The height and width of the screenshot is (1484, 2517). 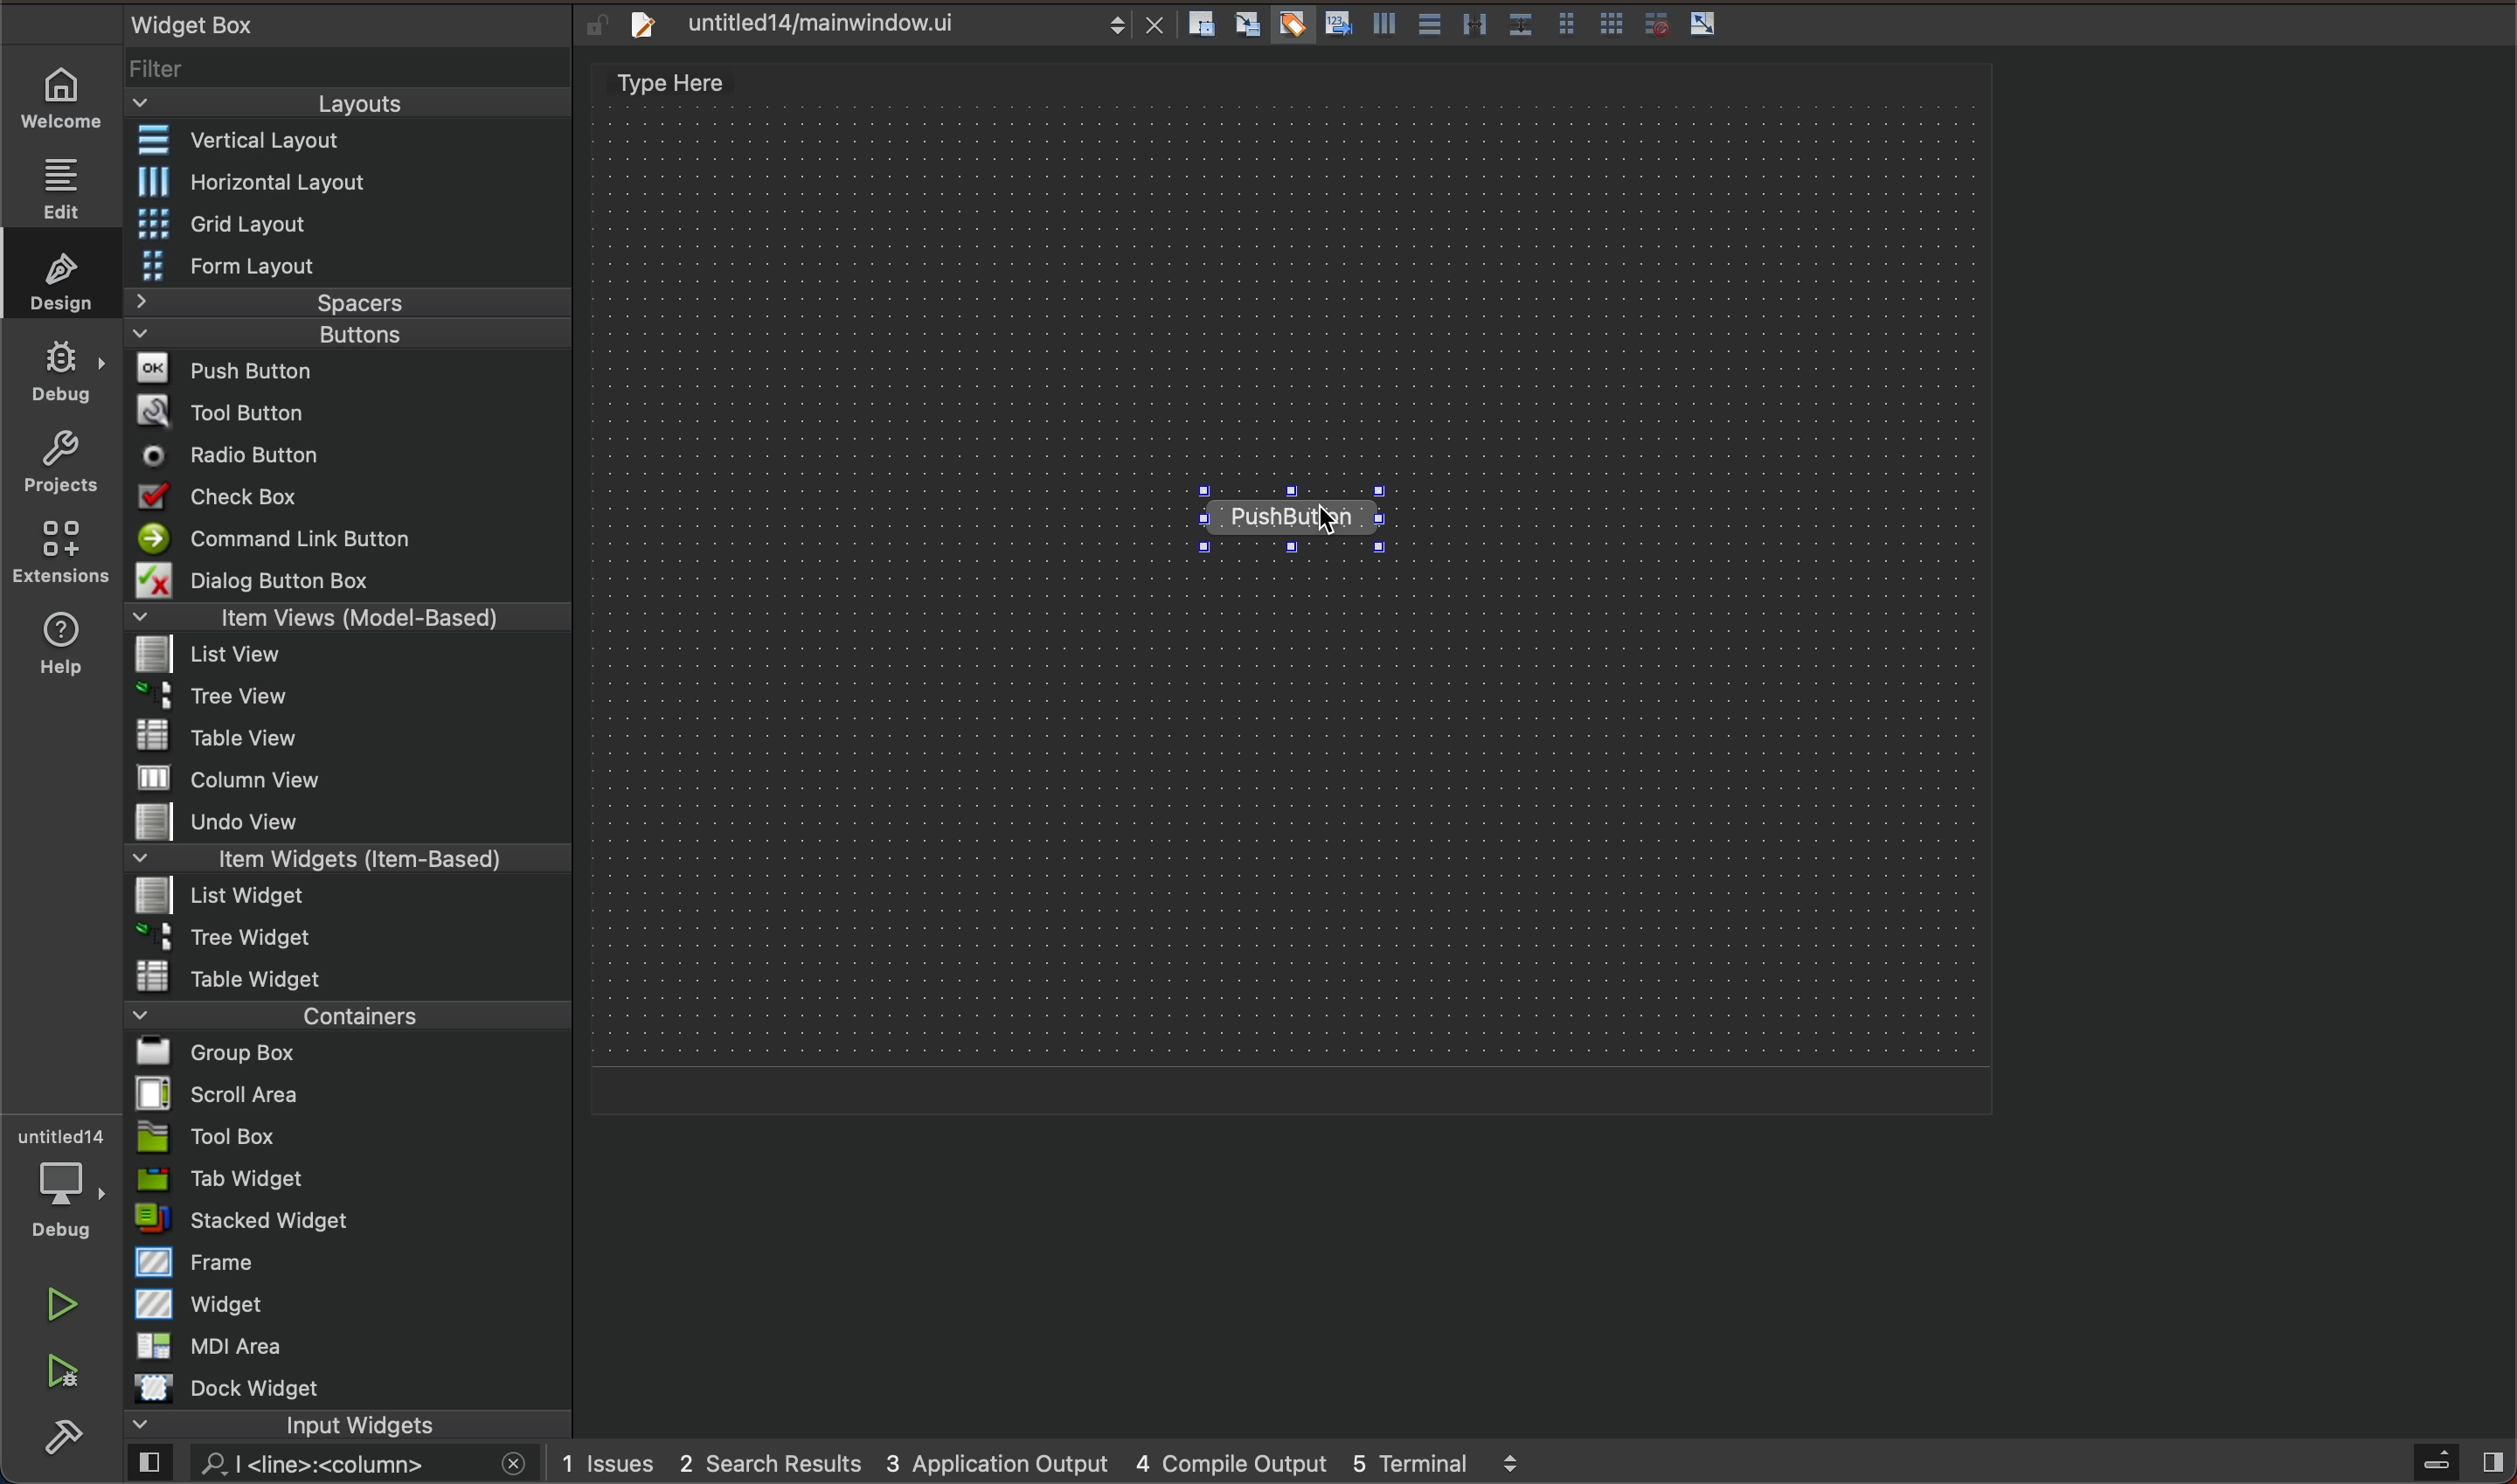 I want to click on tree widget, so click(x=350, y=938).